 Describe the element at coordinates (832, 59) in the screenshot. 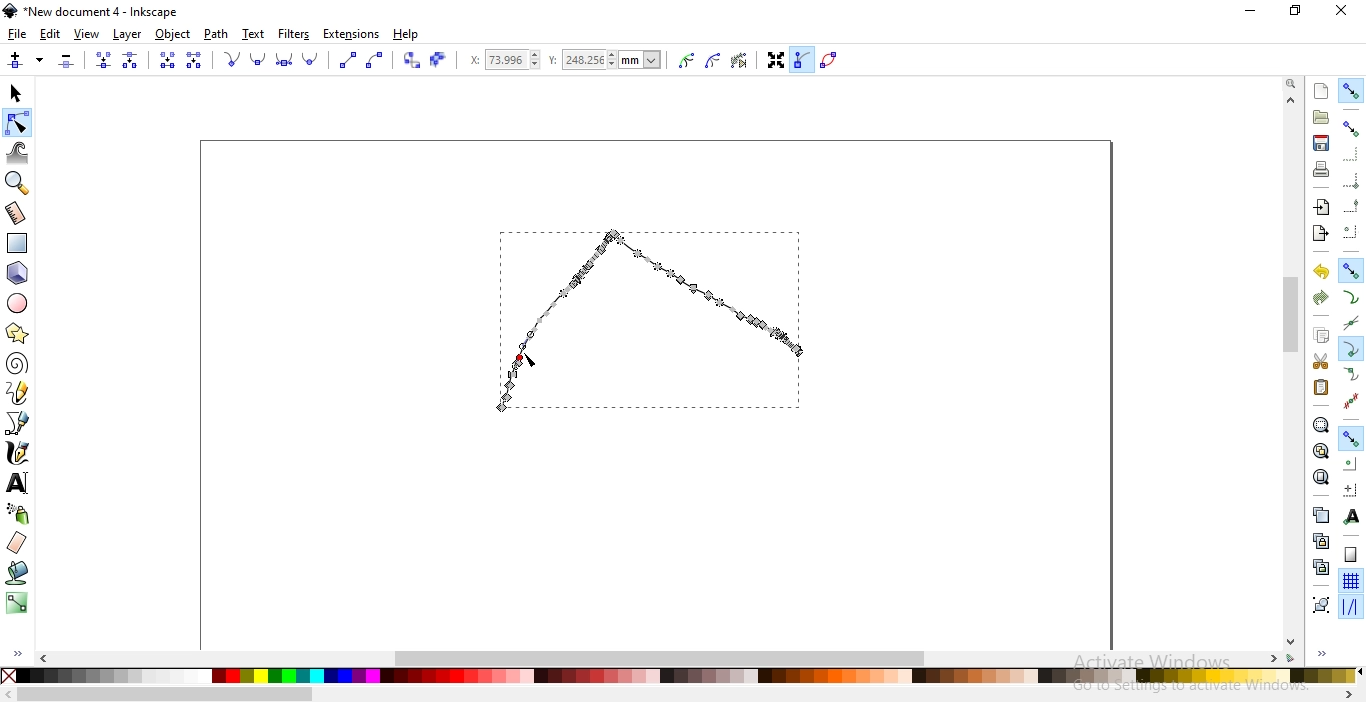

I see `show path outline(without path effects)` at that location.